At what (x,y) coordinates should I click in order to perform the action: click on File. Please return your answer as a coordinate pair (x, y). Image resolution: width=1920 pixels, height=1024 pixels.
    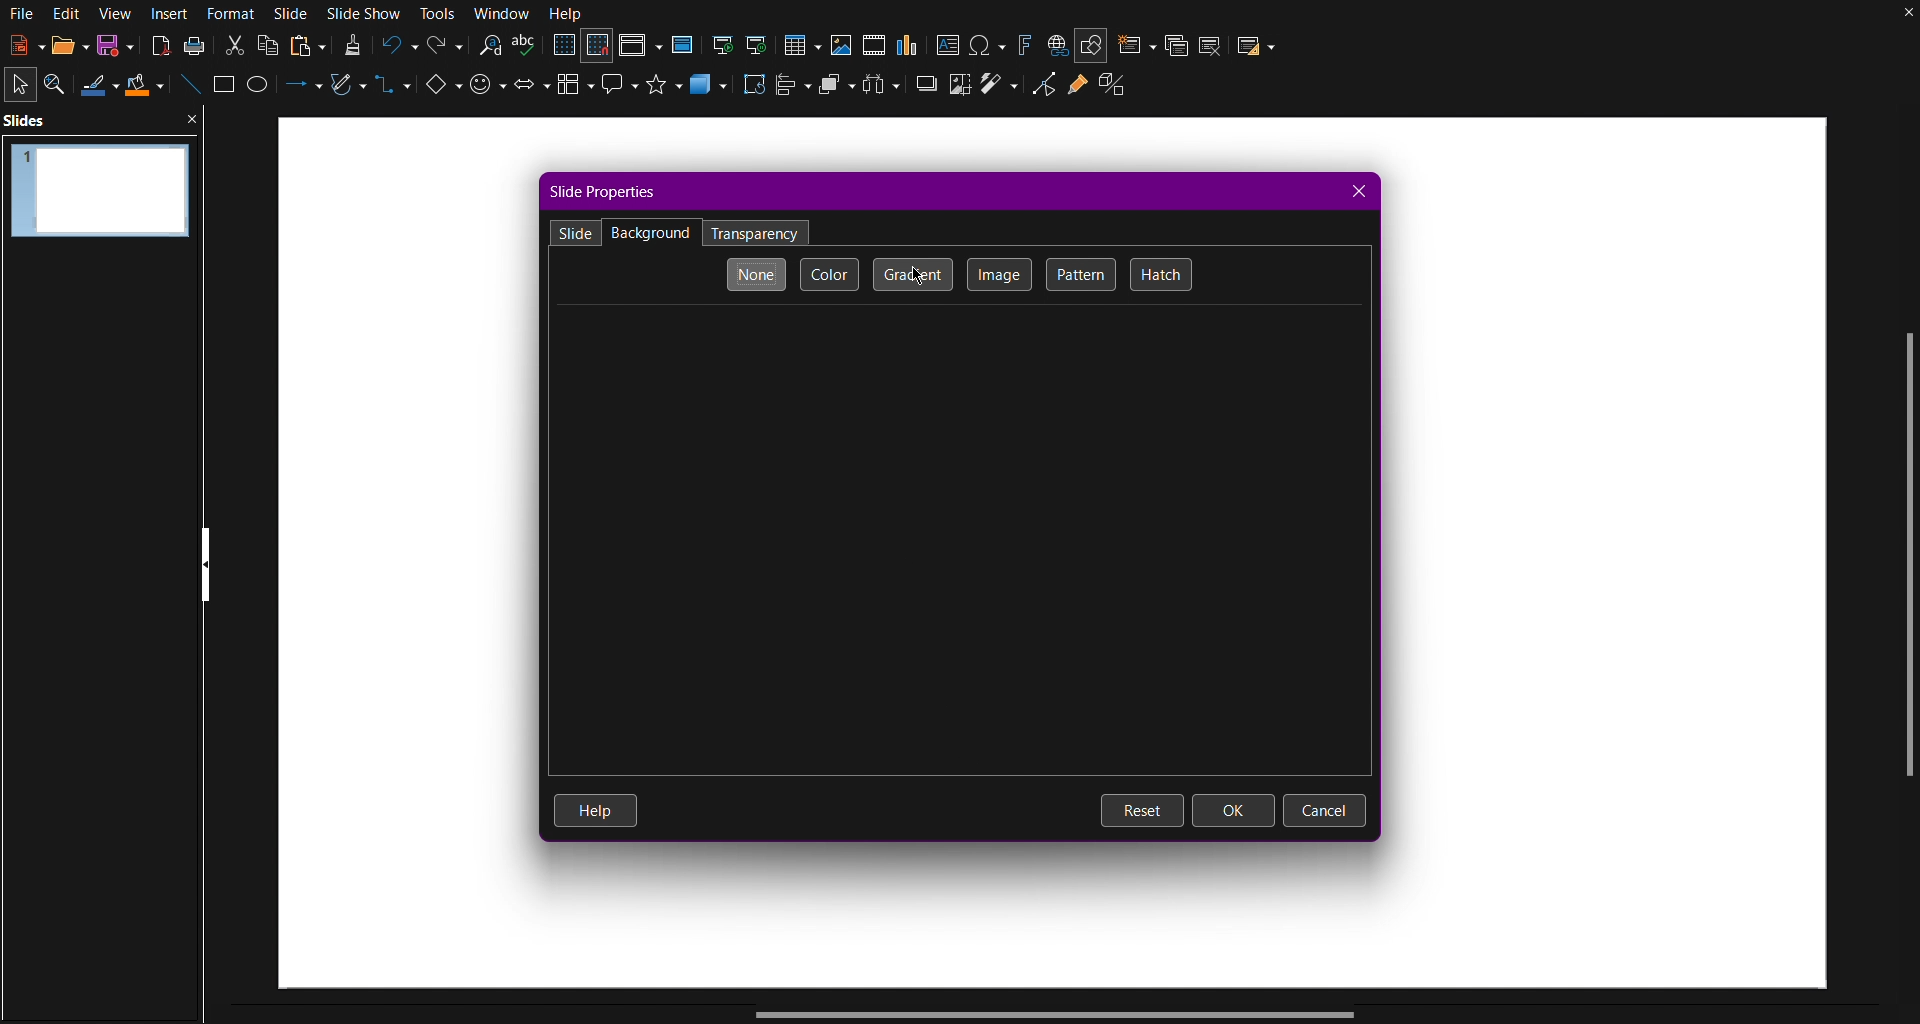
    Looking at the image, I should click on (20, 14).